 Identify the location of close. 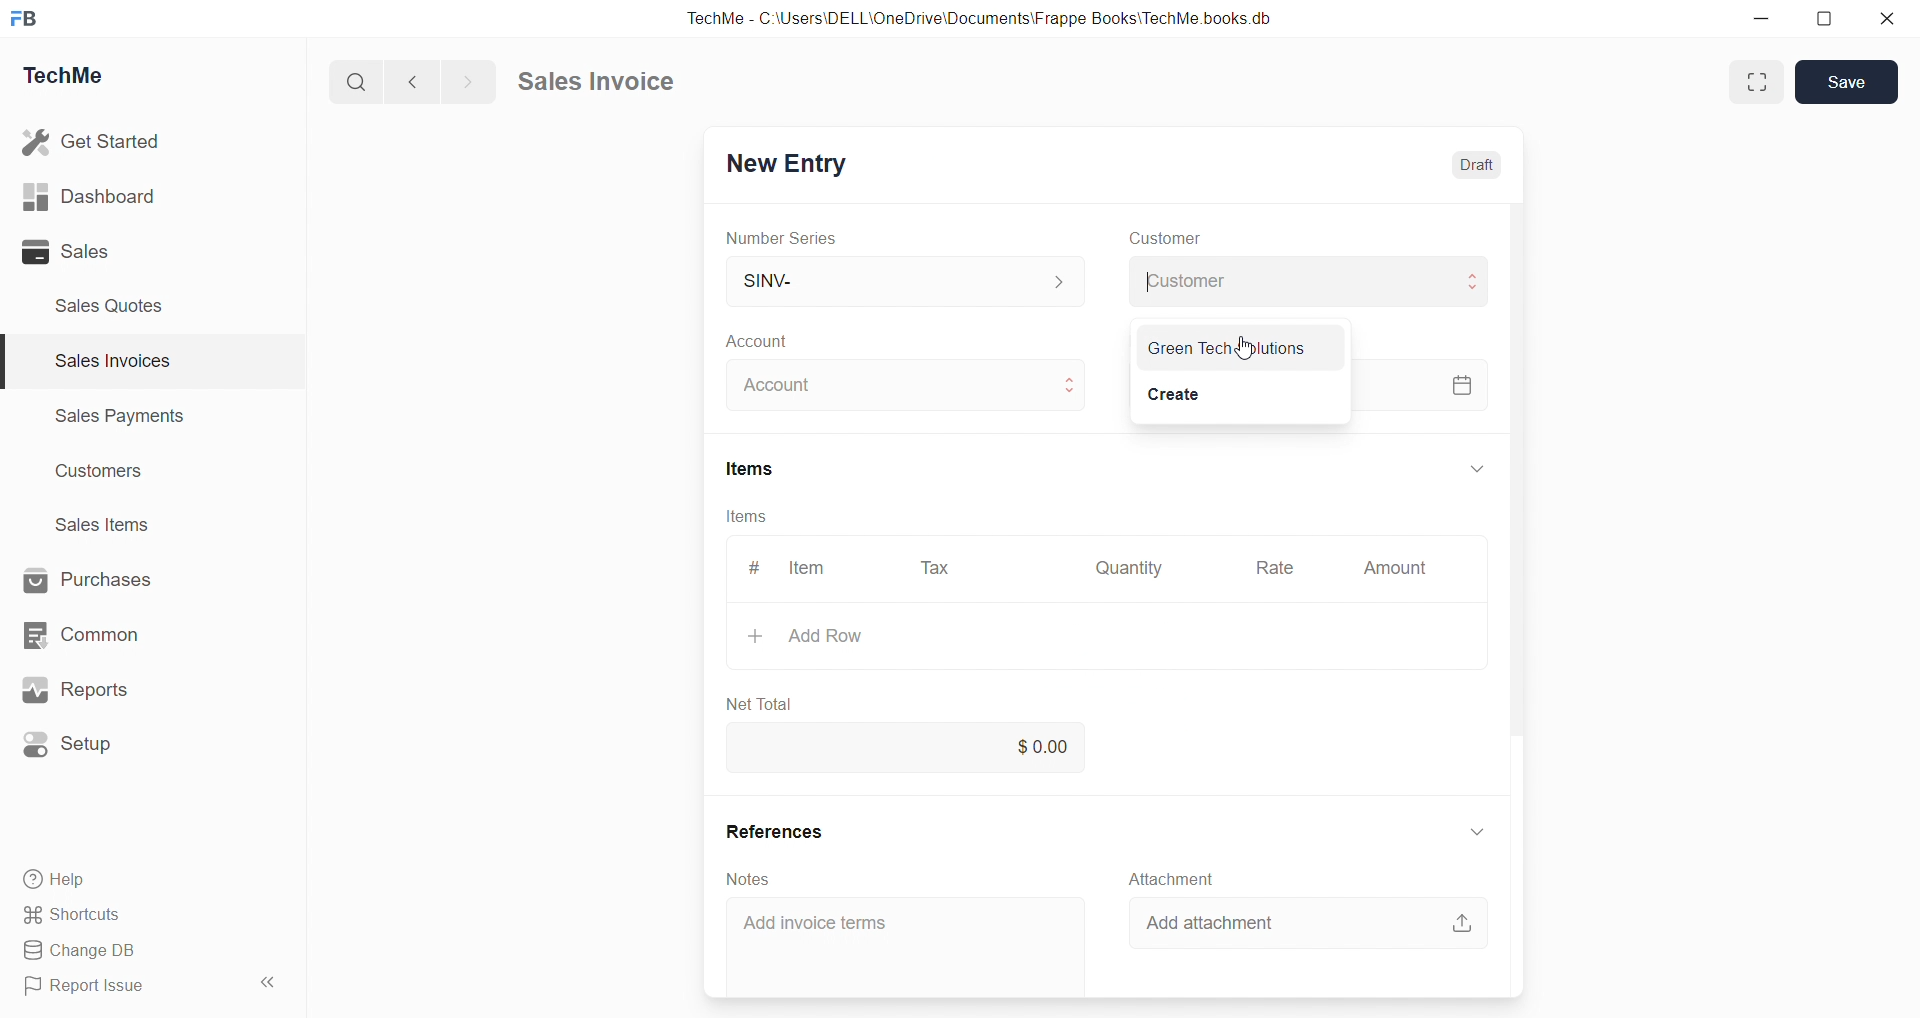
(1888, 18).